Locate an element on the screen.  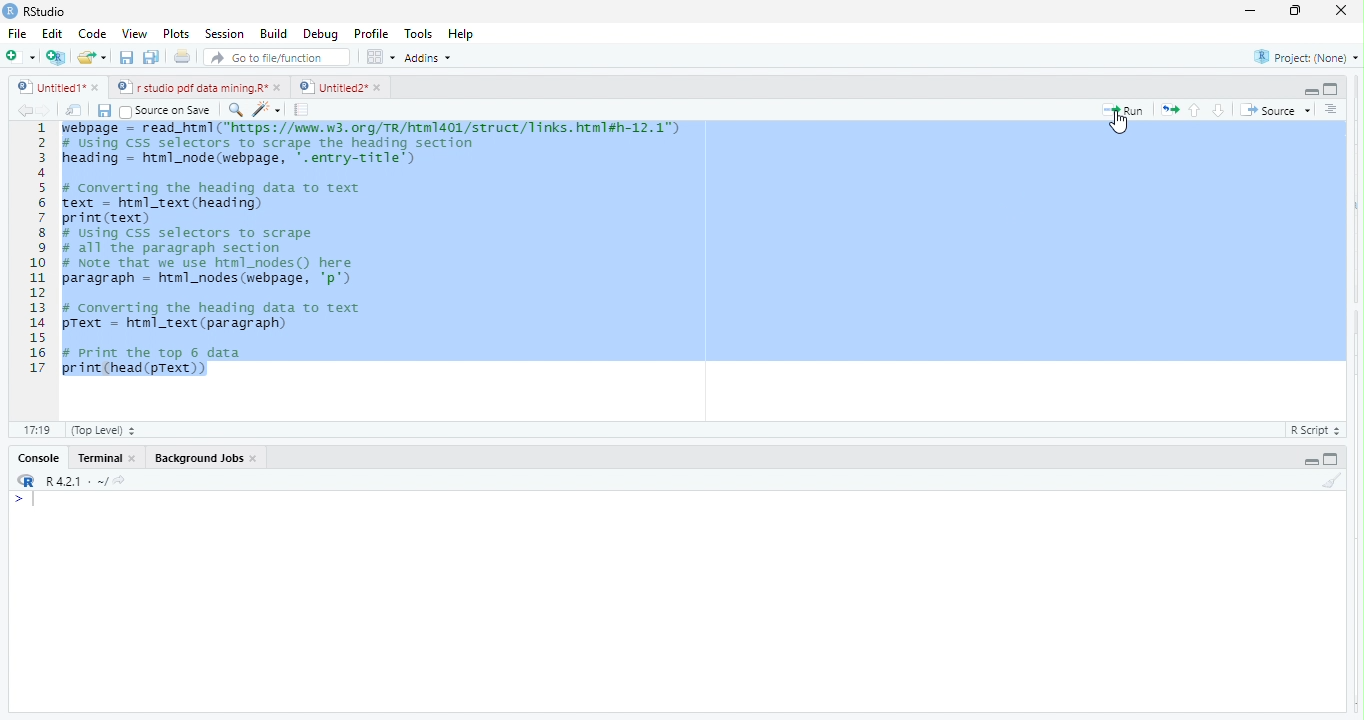
rs studio logo is located at coordinates (10, 10).